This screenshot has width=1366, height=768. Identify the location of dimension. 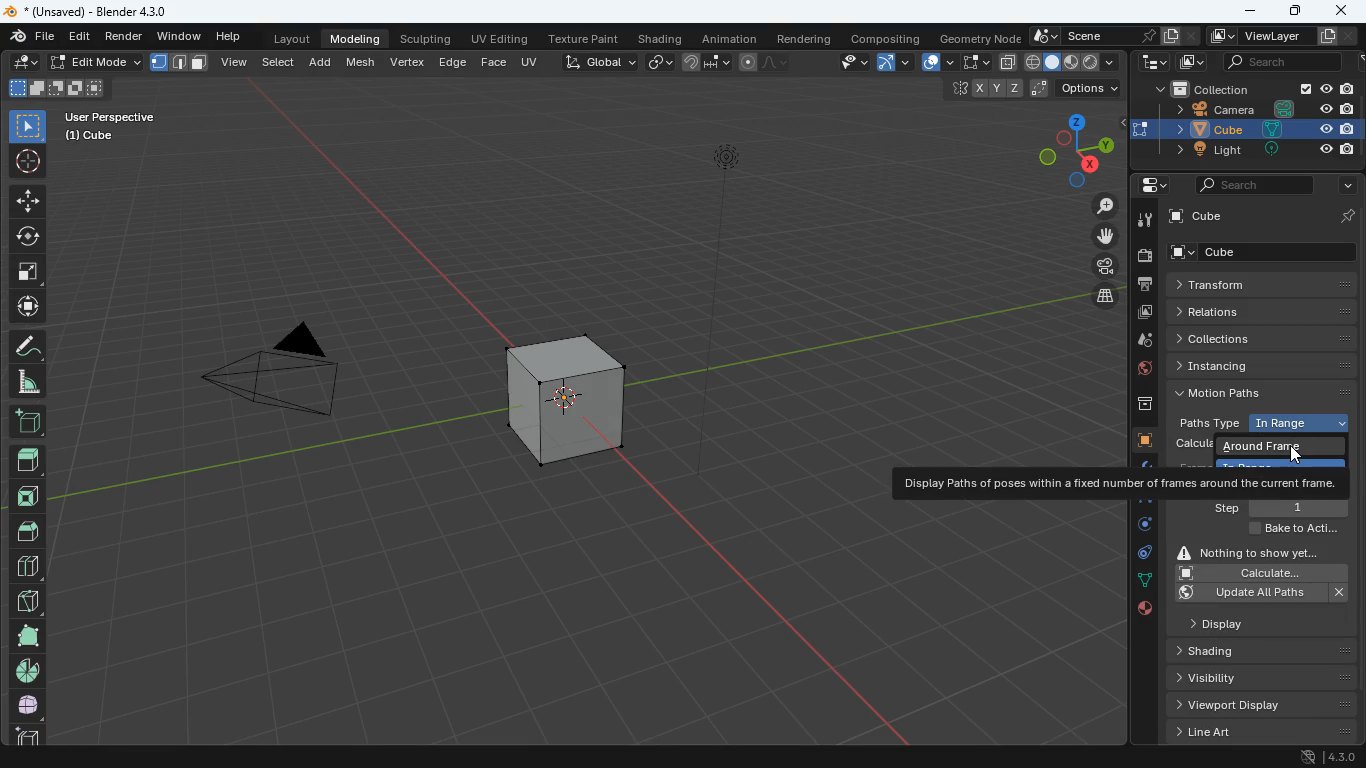
(1065, 149).